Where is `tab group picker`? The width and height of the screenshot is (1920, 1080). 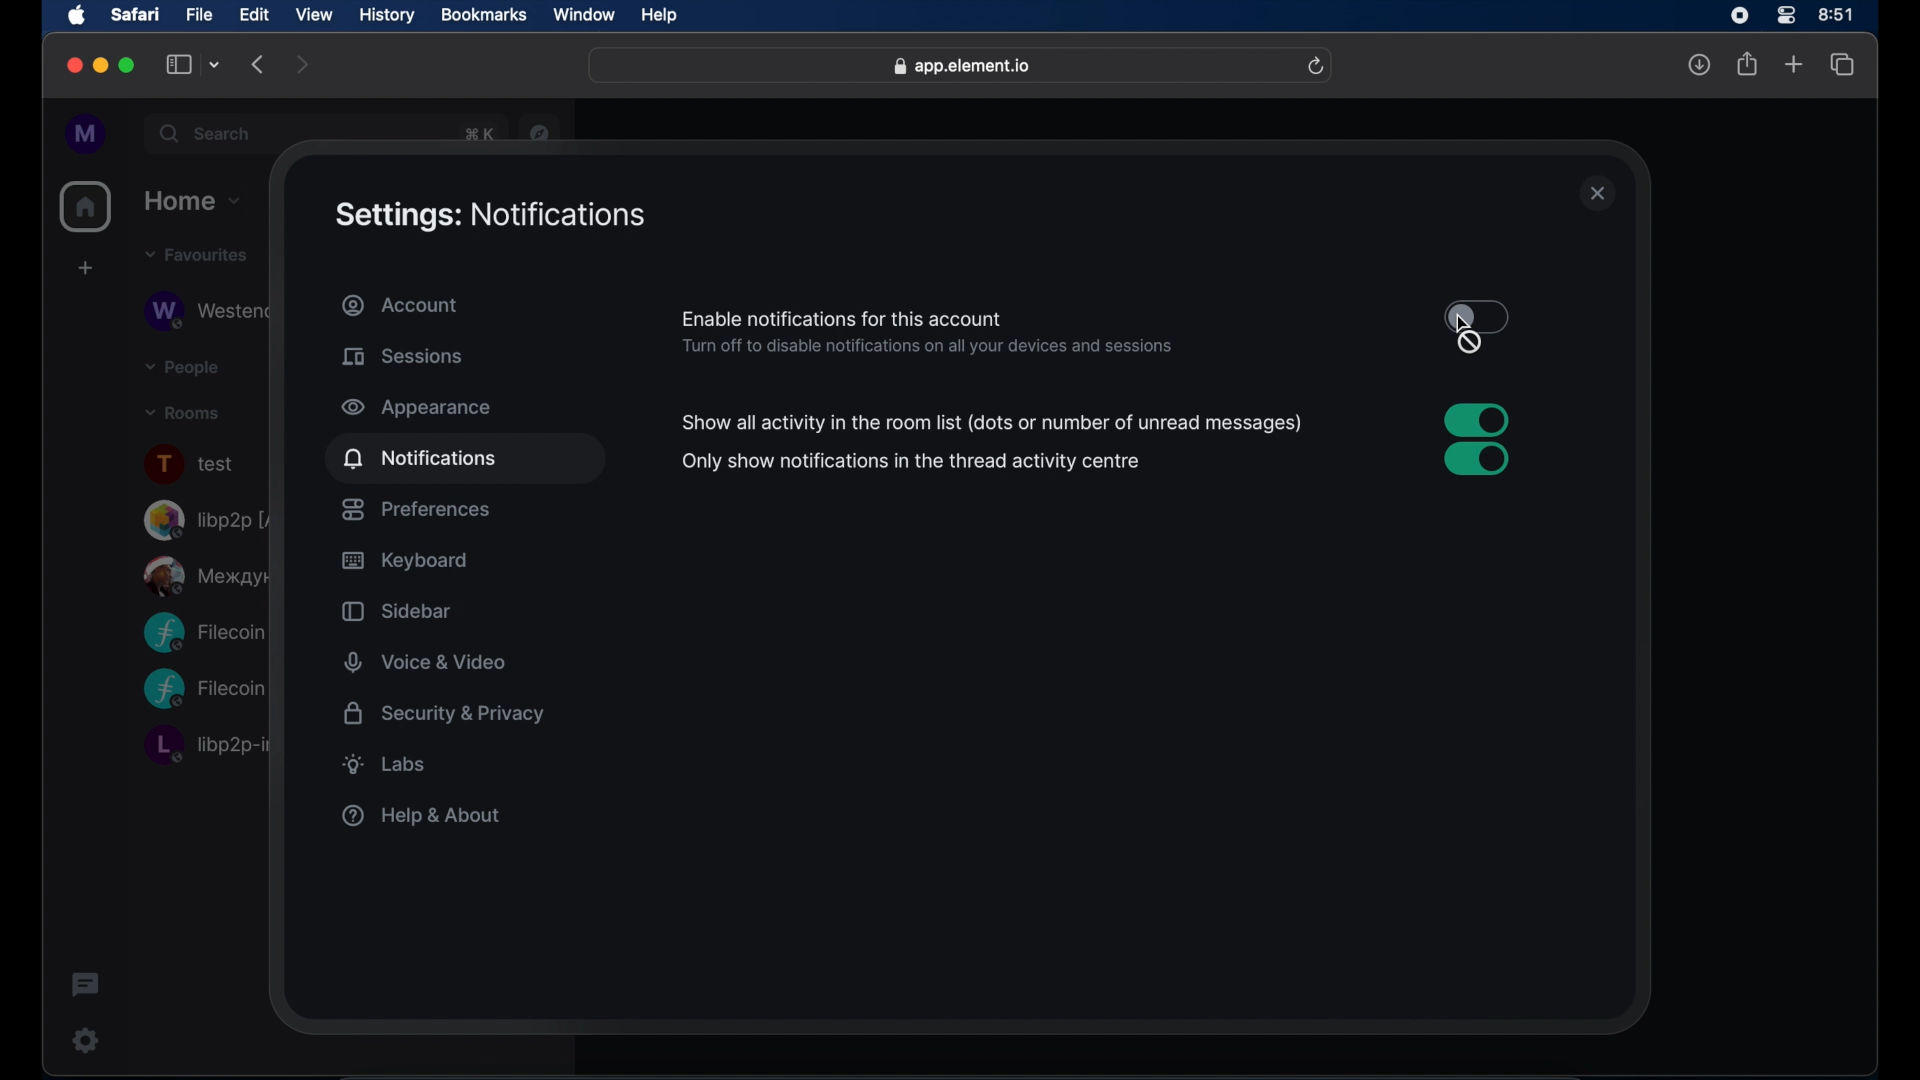
tab group picker is located at coordinates (215, 65).